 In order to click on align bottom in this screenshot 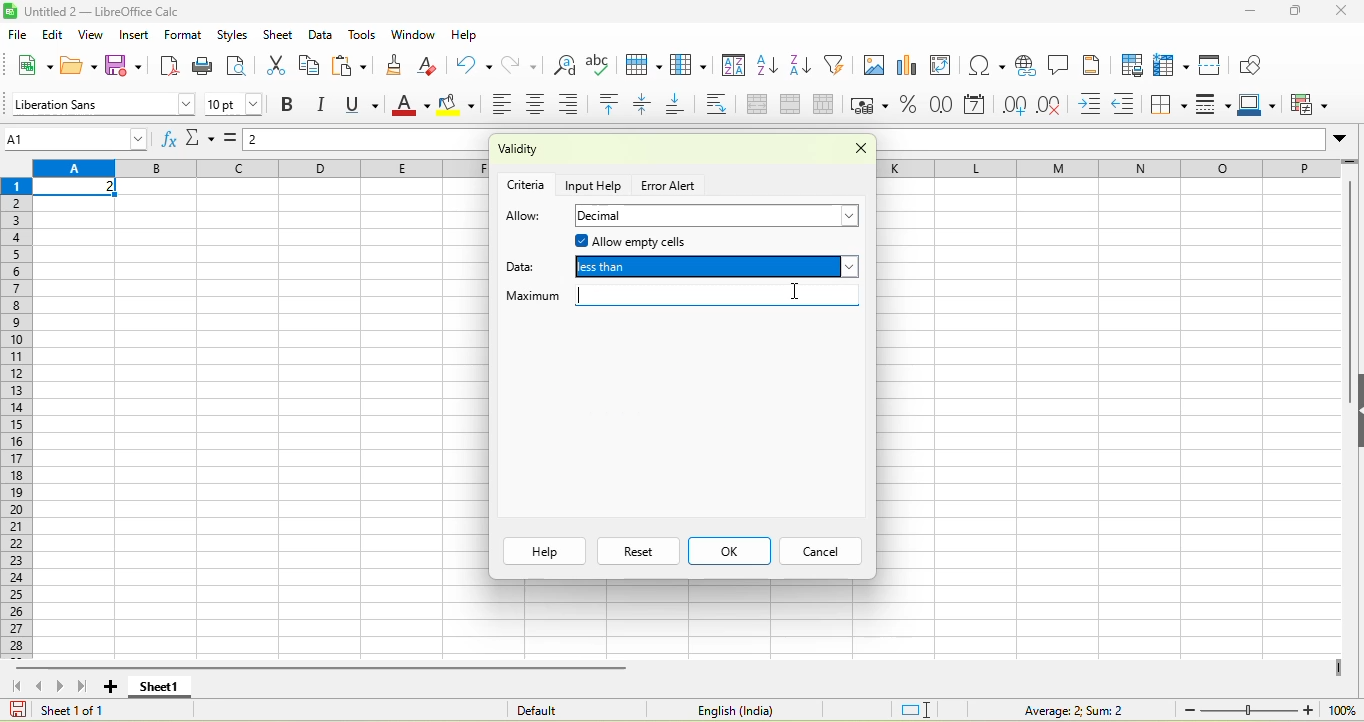, I will do `click(682, 106)`.